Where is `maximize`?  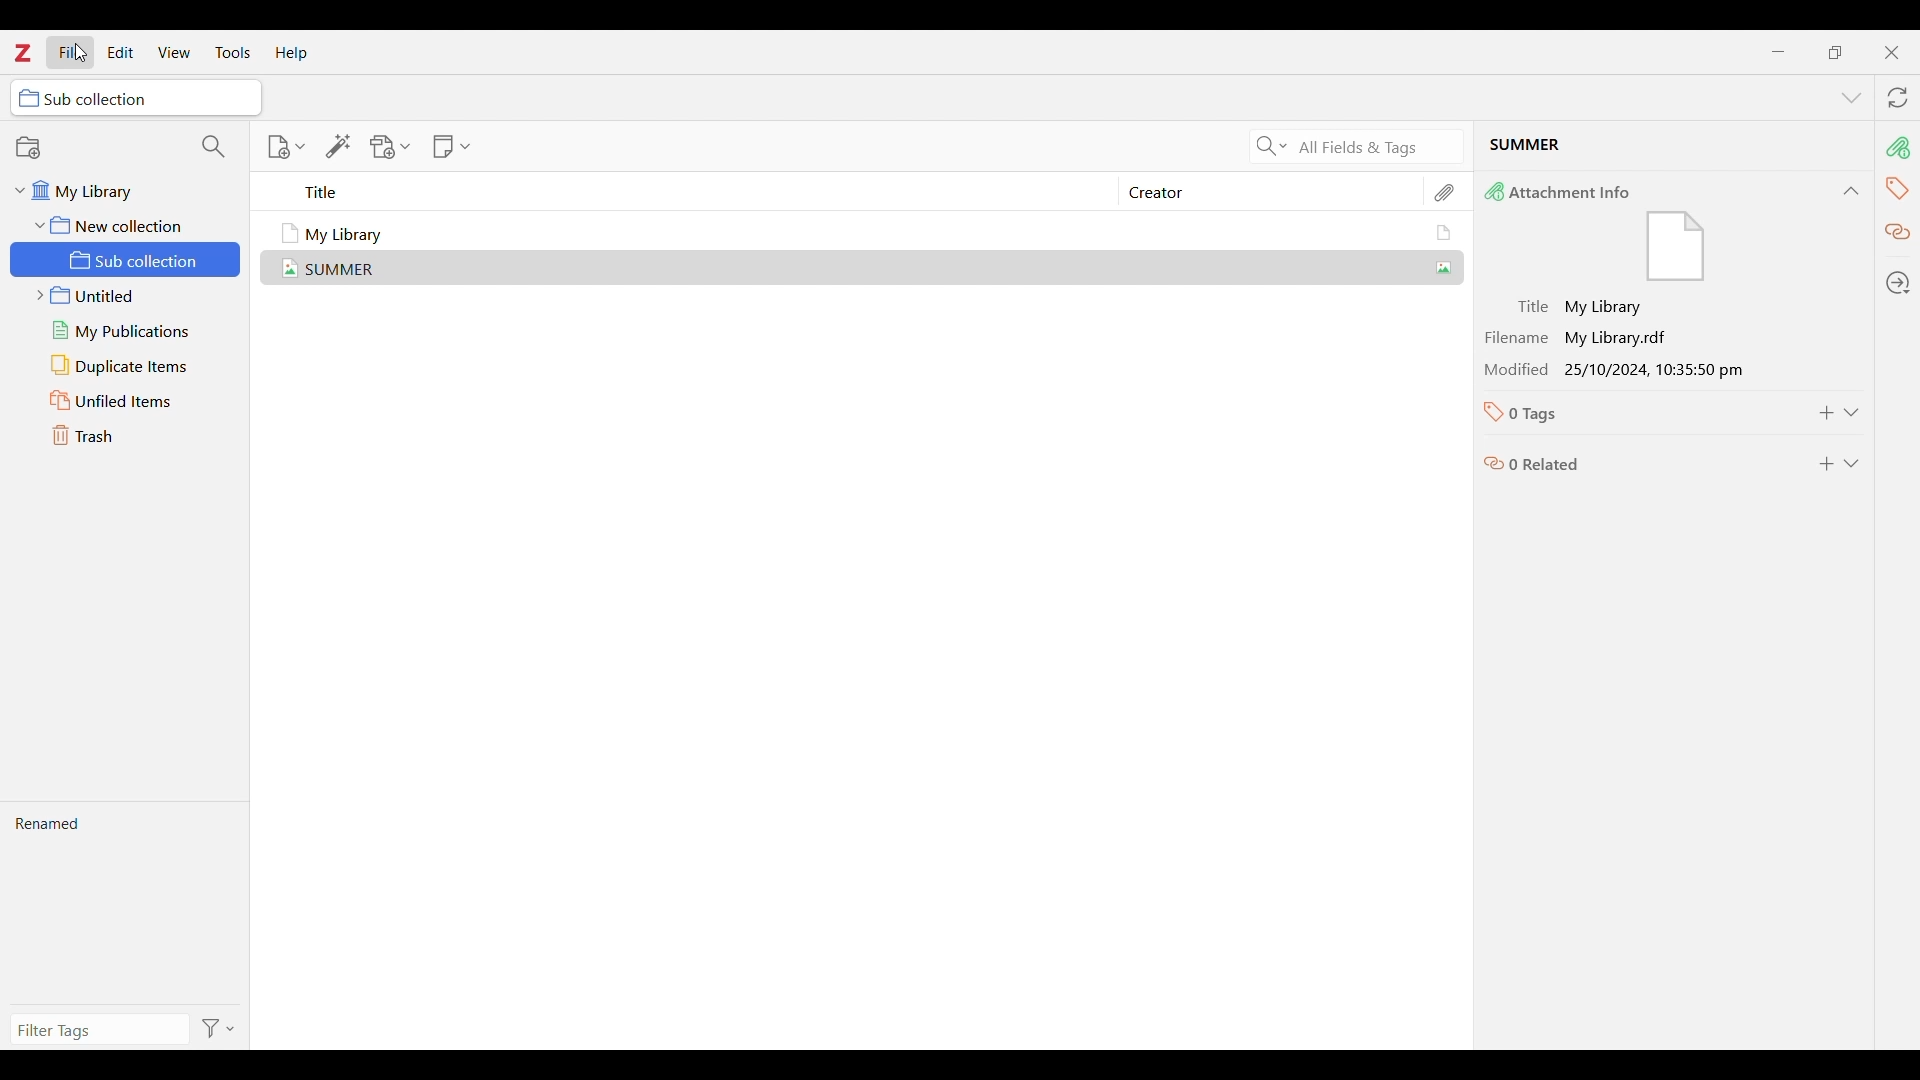
maximize is located at coordinates (1835, 52).